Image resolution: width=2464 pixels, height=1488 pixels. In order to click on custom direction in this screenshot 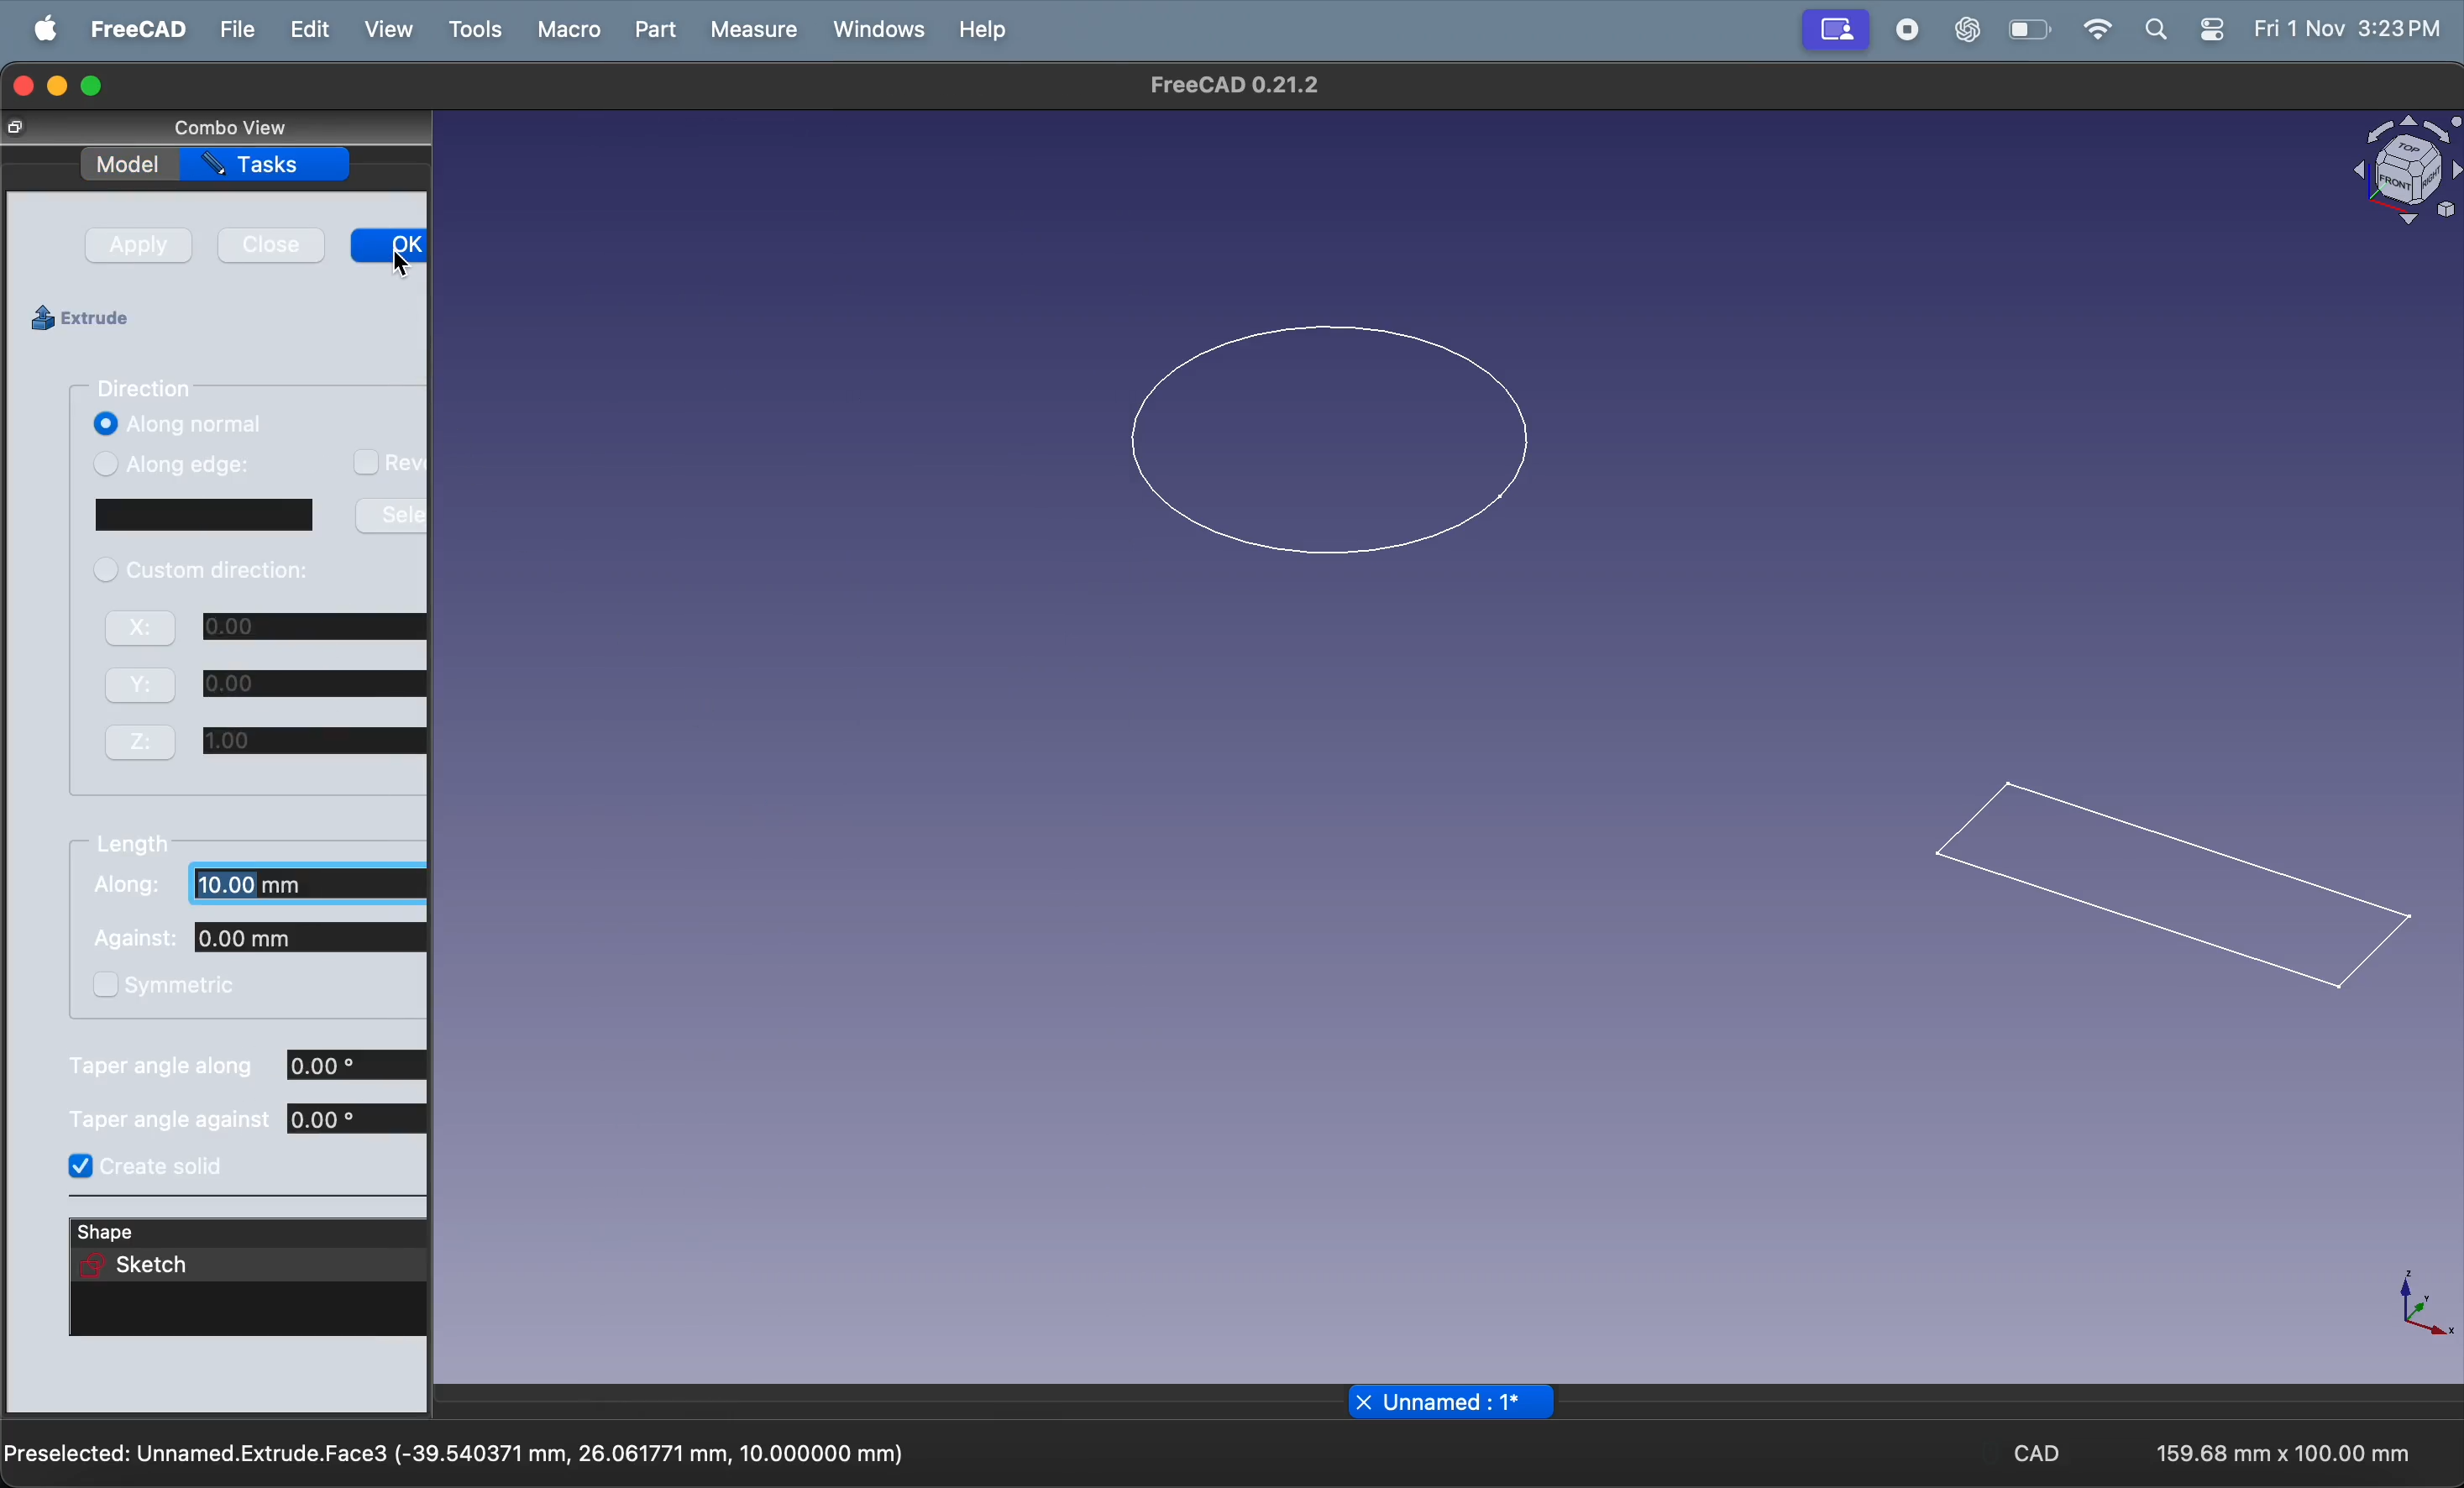, I will do `click(207, 573)`.